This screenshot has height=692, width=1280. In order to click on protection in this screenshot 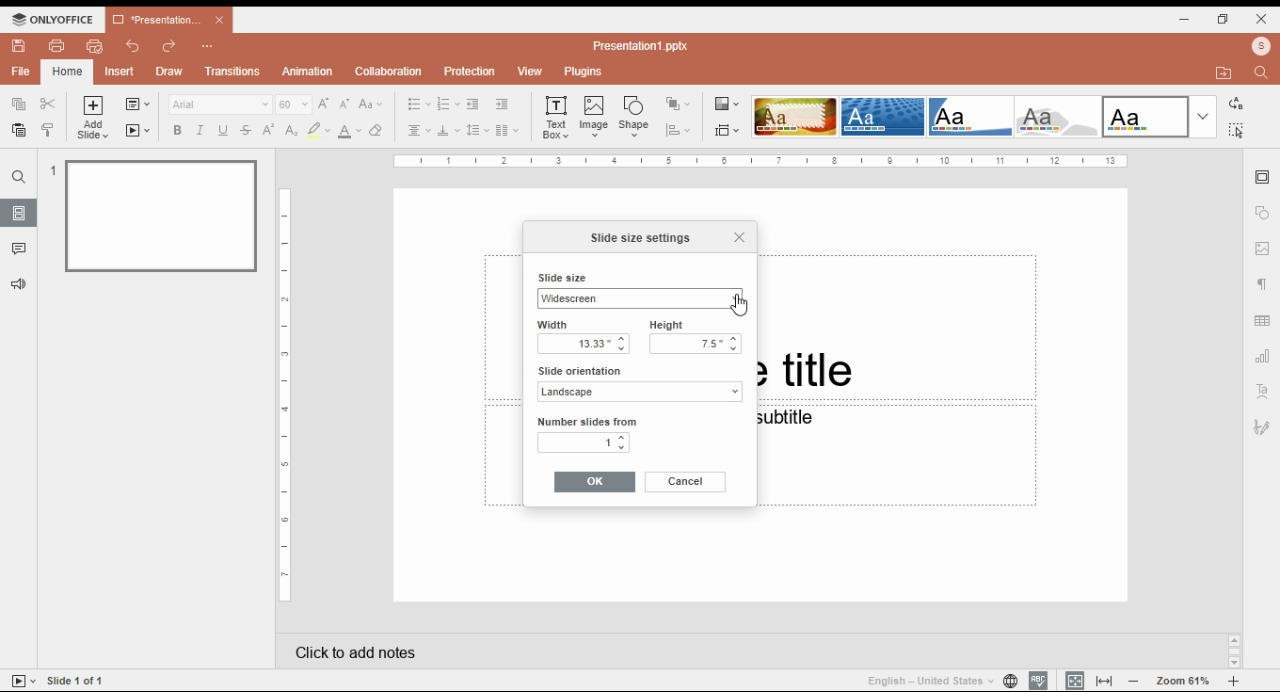, I will do `click(469, 72)`.